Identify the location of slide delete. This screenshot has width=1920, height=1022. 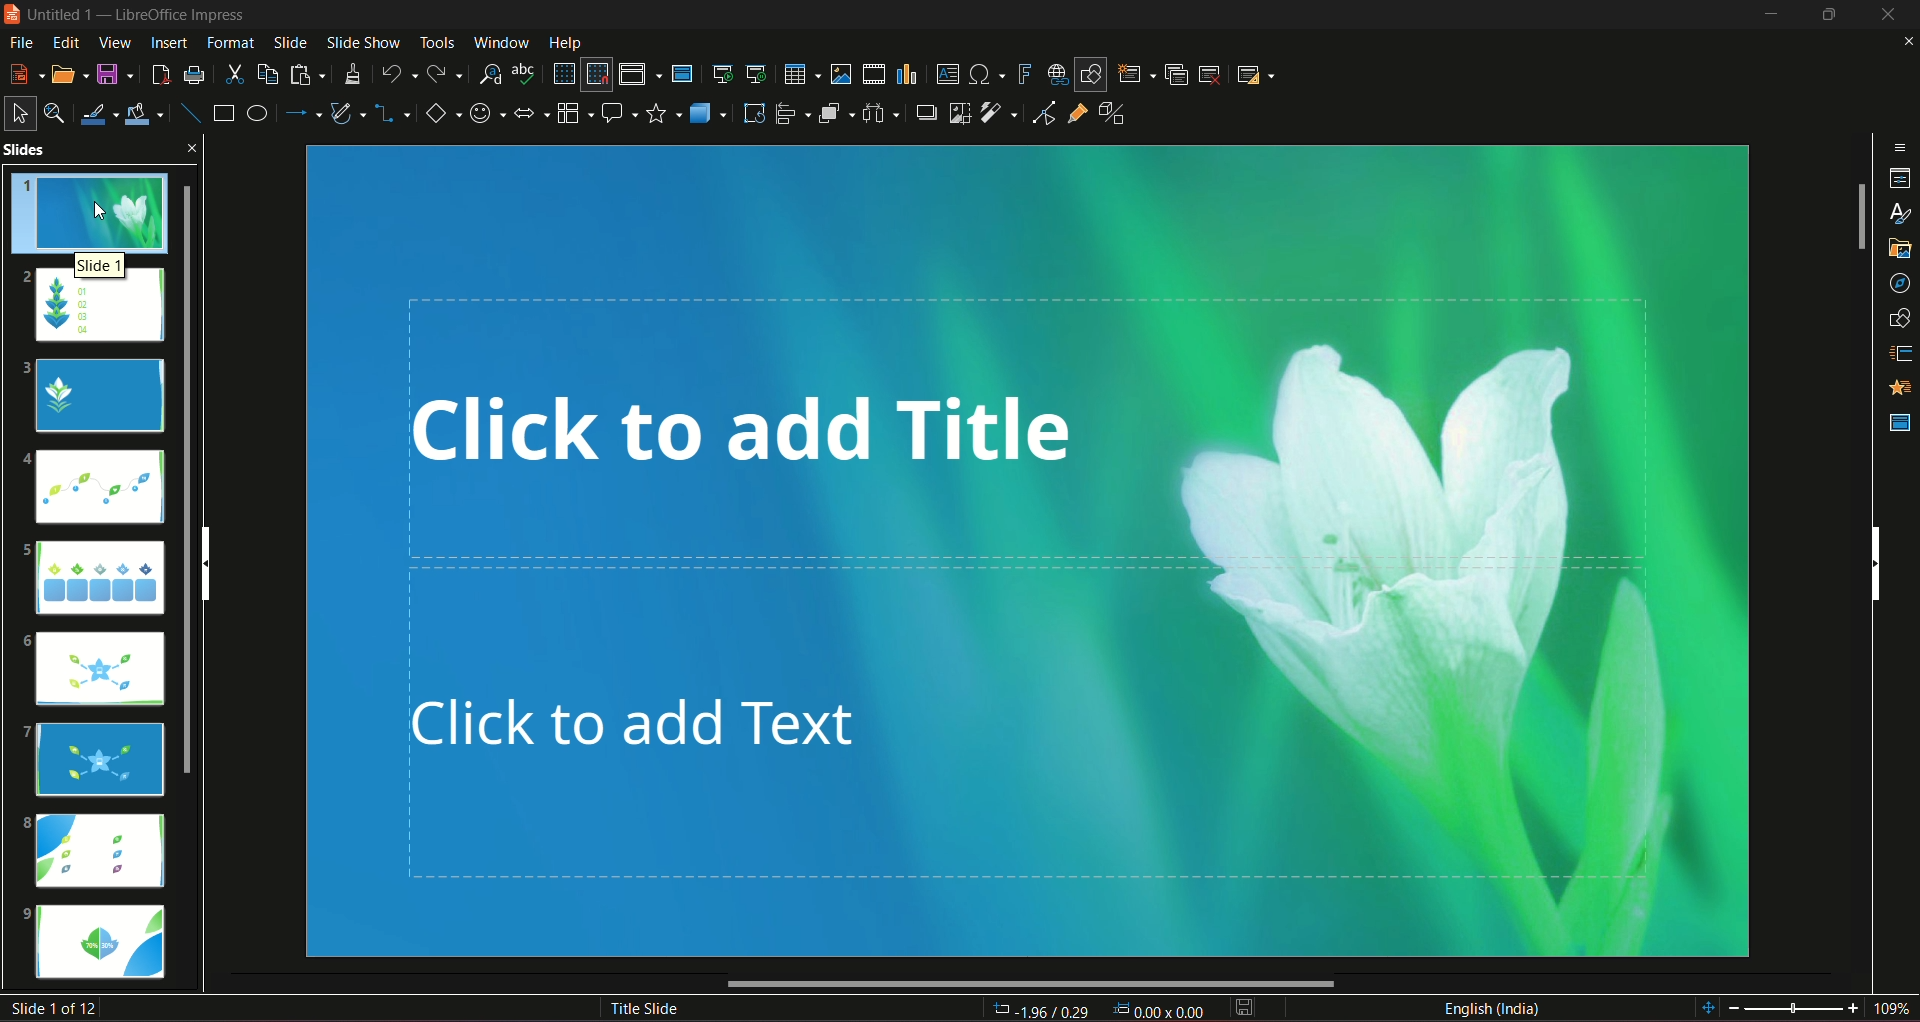
(1212, 73).